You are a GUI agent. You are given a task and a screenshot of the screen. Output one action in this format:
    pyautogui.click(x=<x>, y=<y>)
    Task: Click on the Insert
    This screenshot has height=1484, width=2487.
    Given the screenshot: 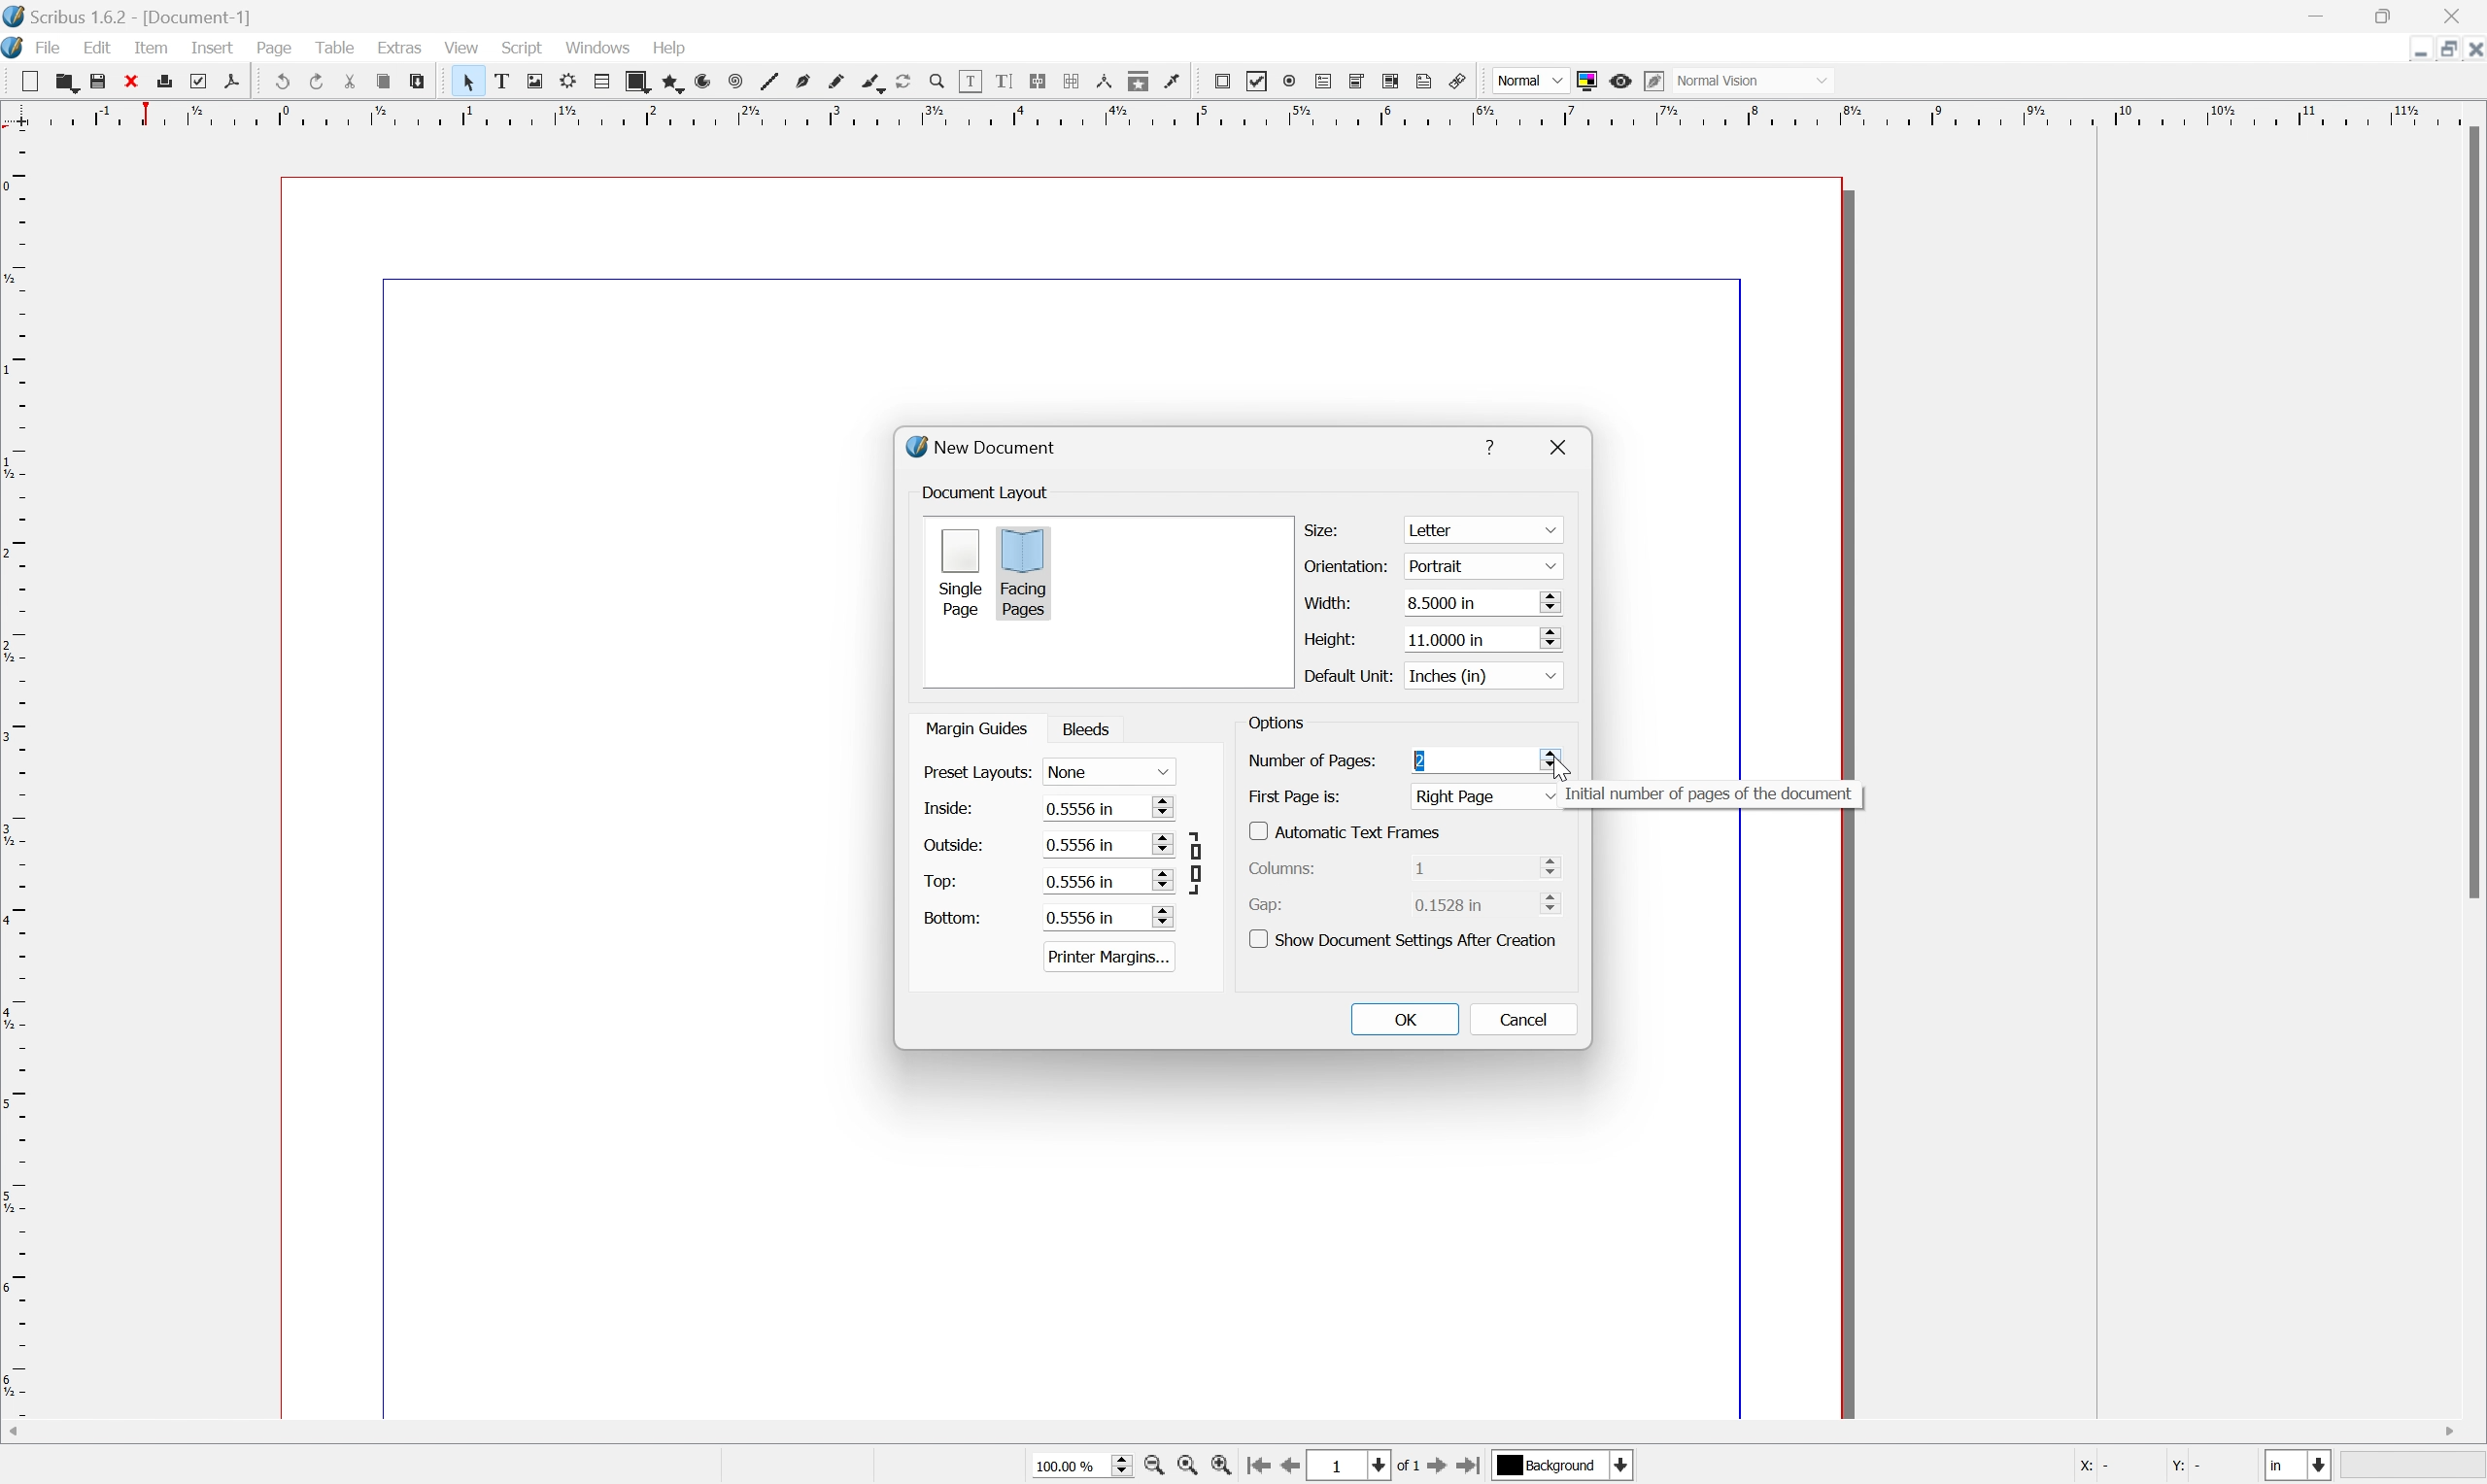 What is the action you would take?
    pyautogui.click(x=211, y=49)
    